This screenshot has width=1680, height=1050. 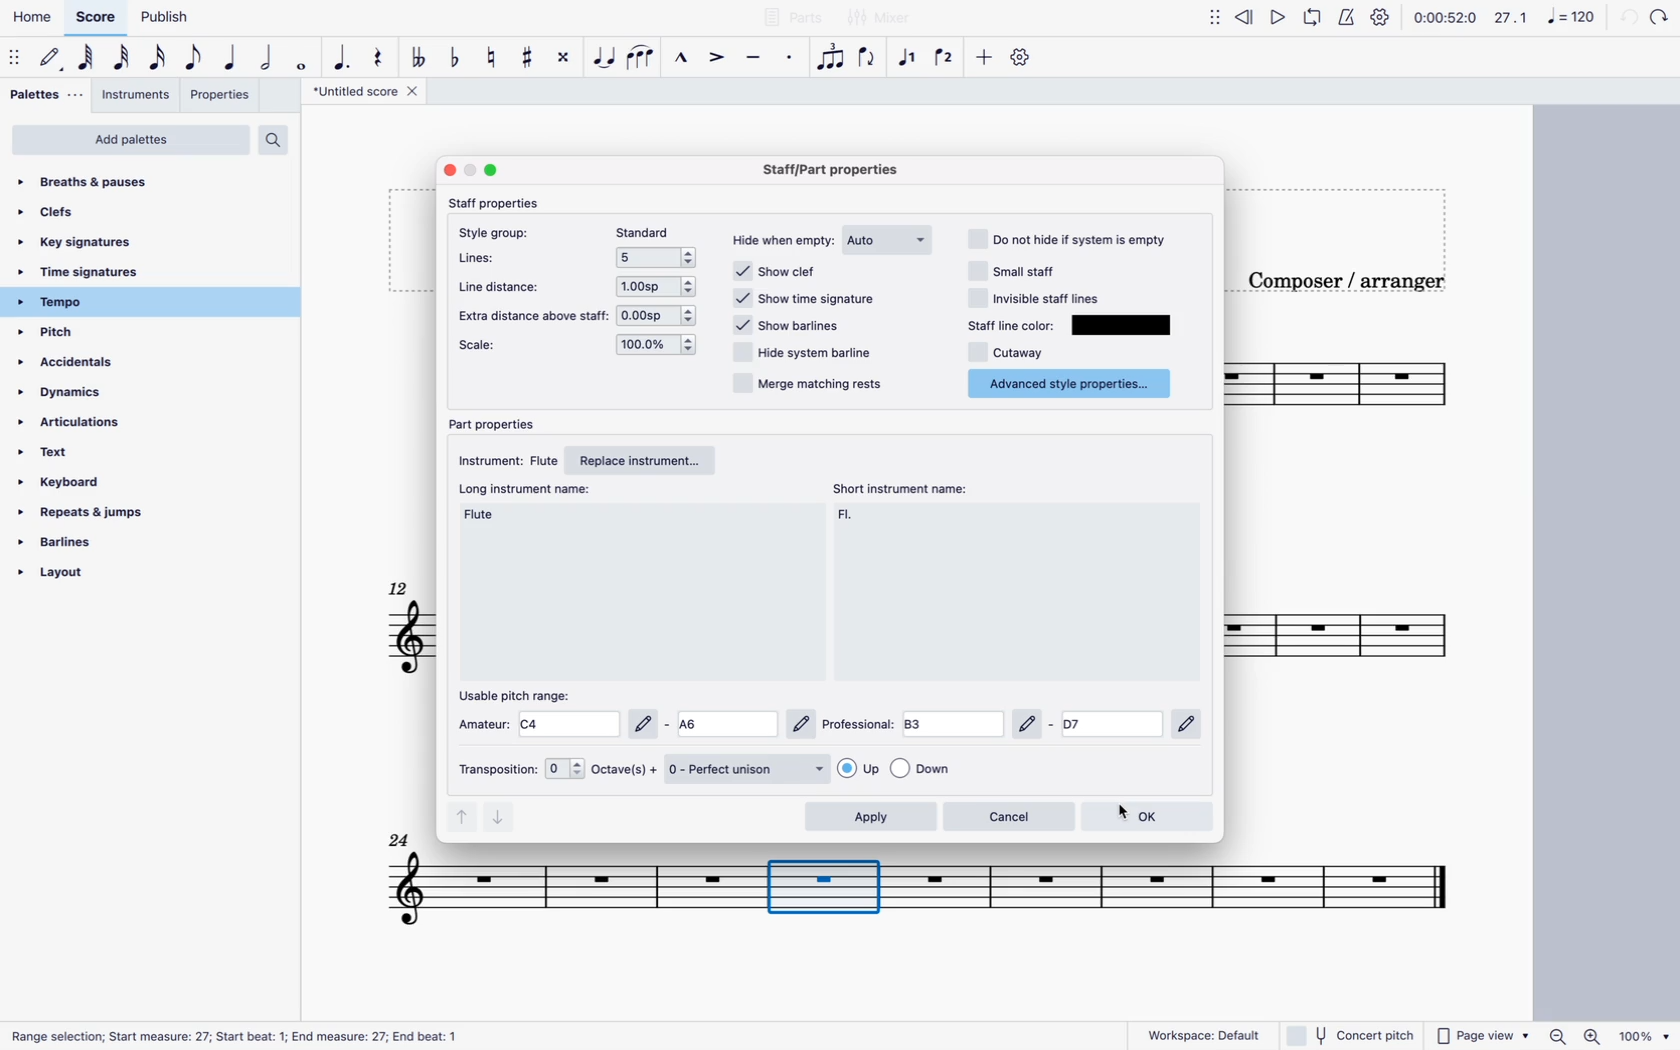 I want to click on close, so click(x=446, y=170).